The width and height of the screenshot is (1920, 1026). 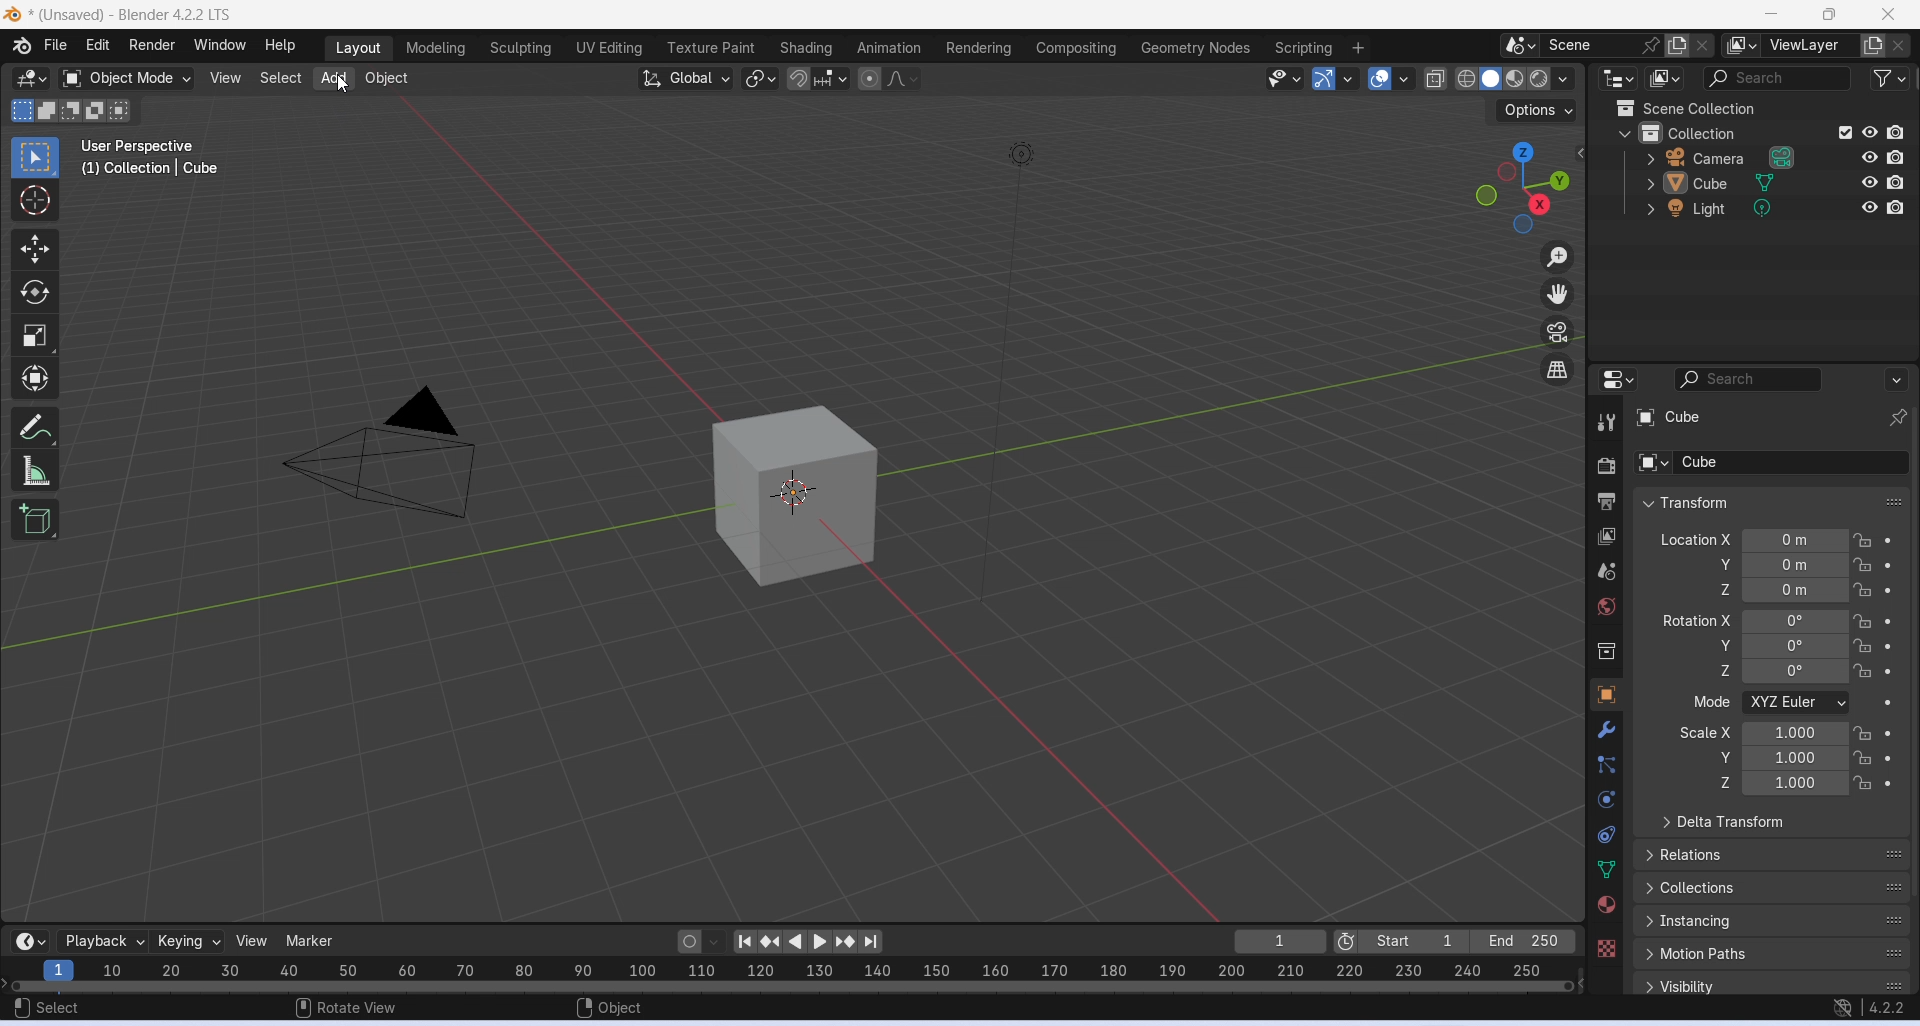 I want to click on Cursor, so click(x=34, y=200).